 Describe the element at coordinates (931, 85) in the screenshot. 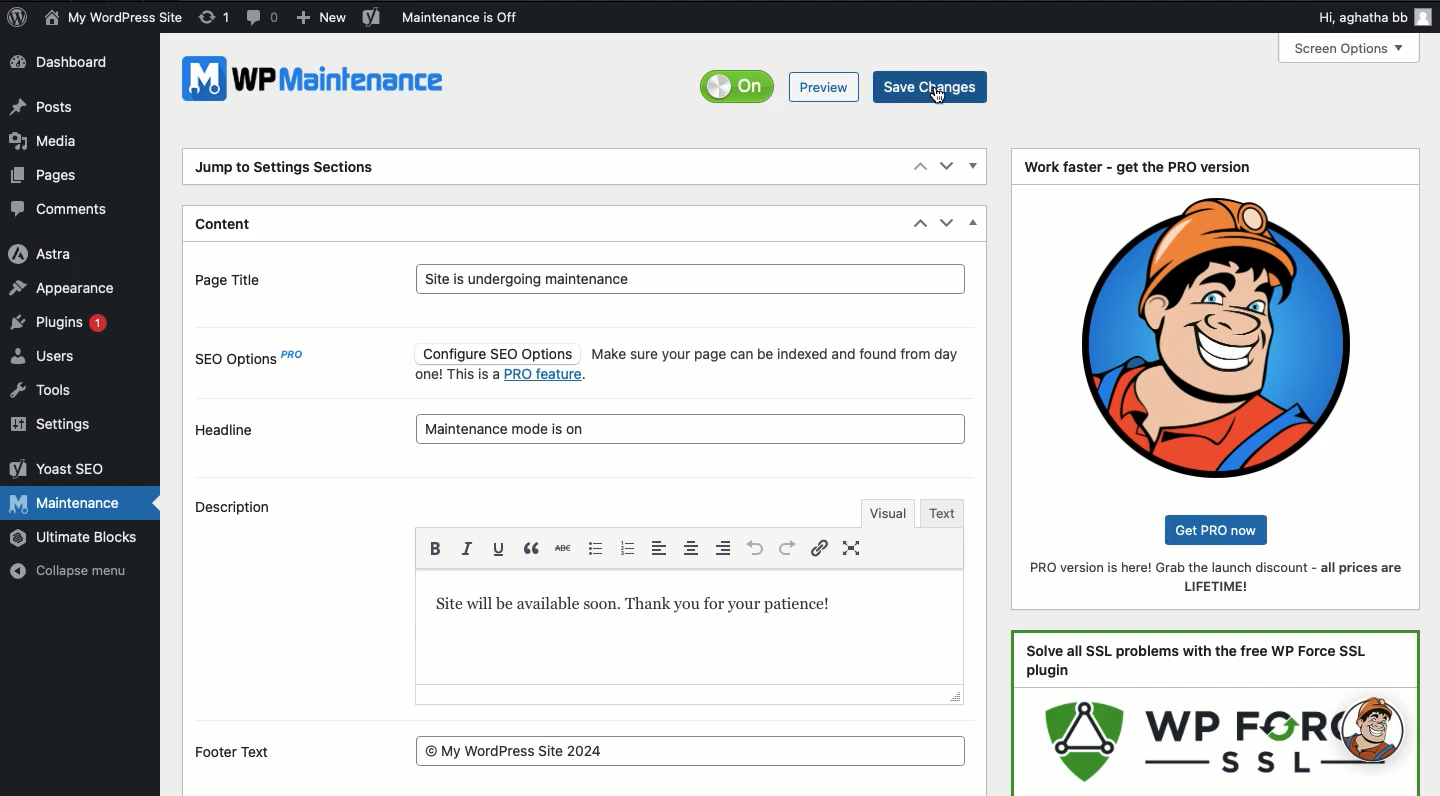

I see `Save changes` at that location.